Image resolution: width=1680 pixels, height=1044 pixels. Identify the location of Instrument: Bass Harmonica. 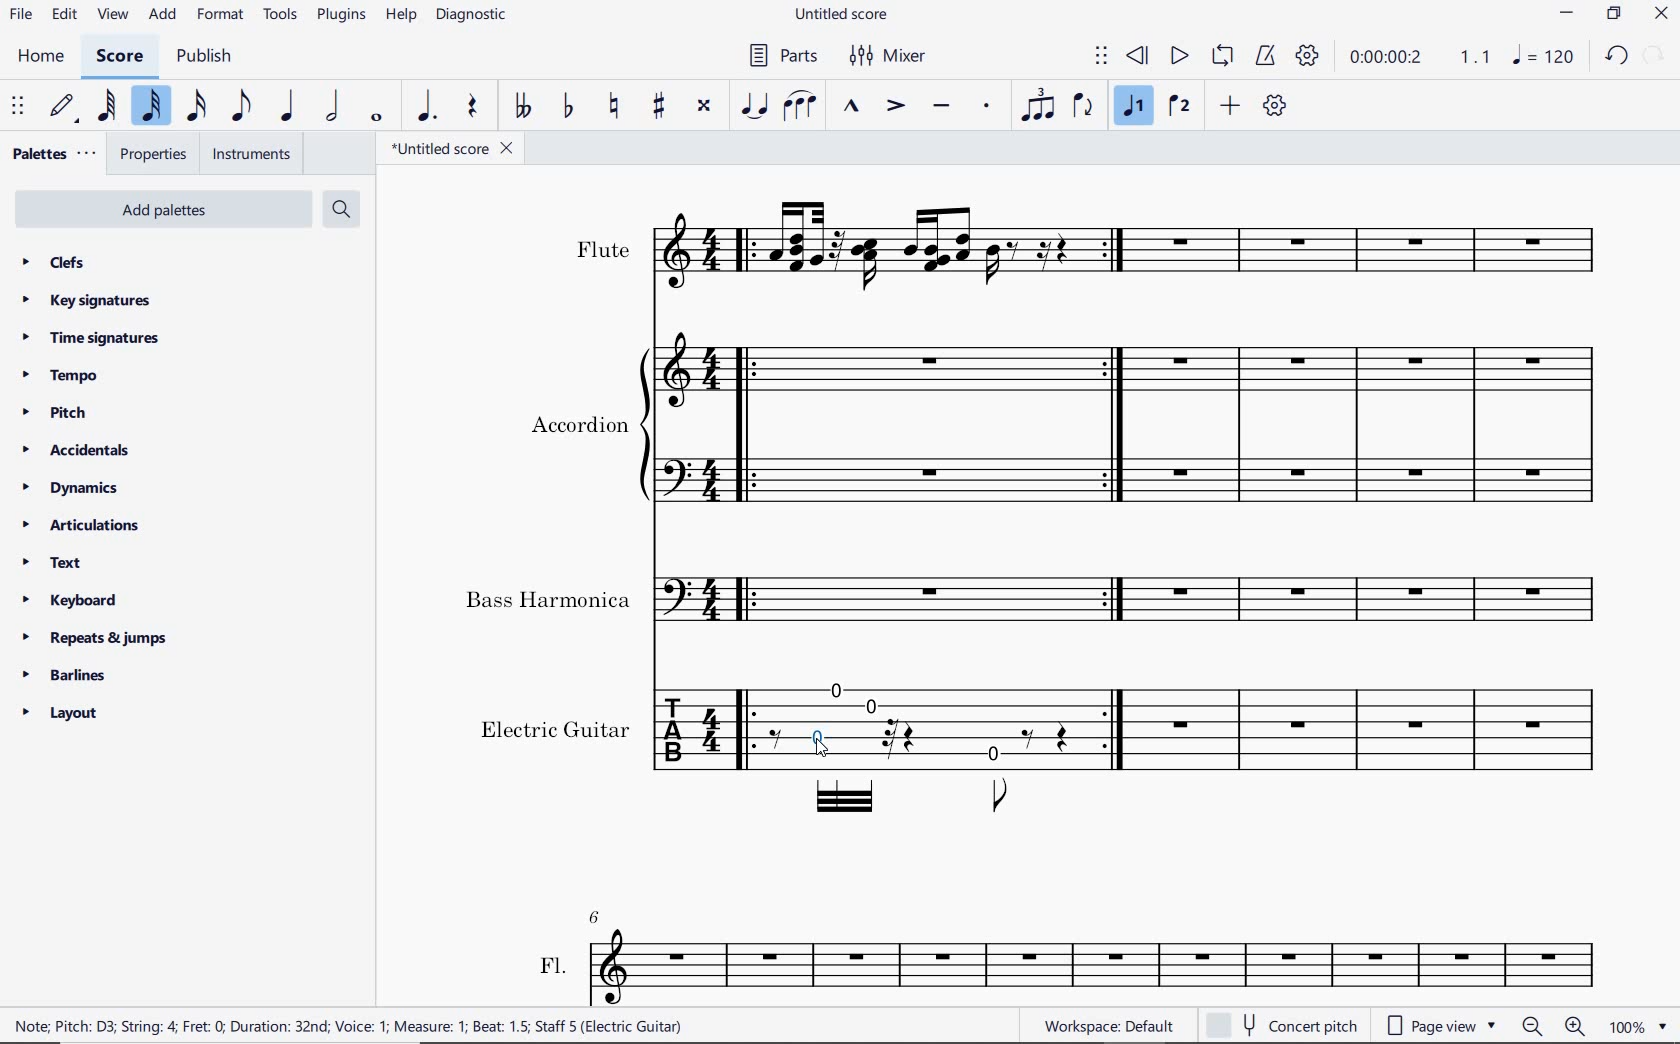
(1038, 599).